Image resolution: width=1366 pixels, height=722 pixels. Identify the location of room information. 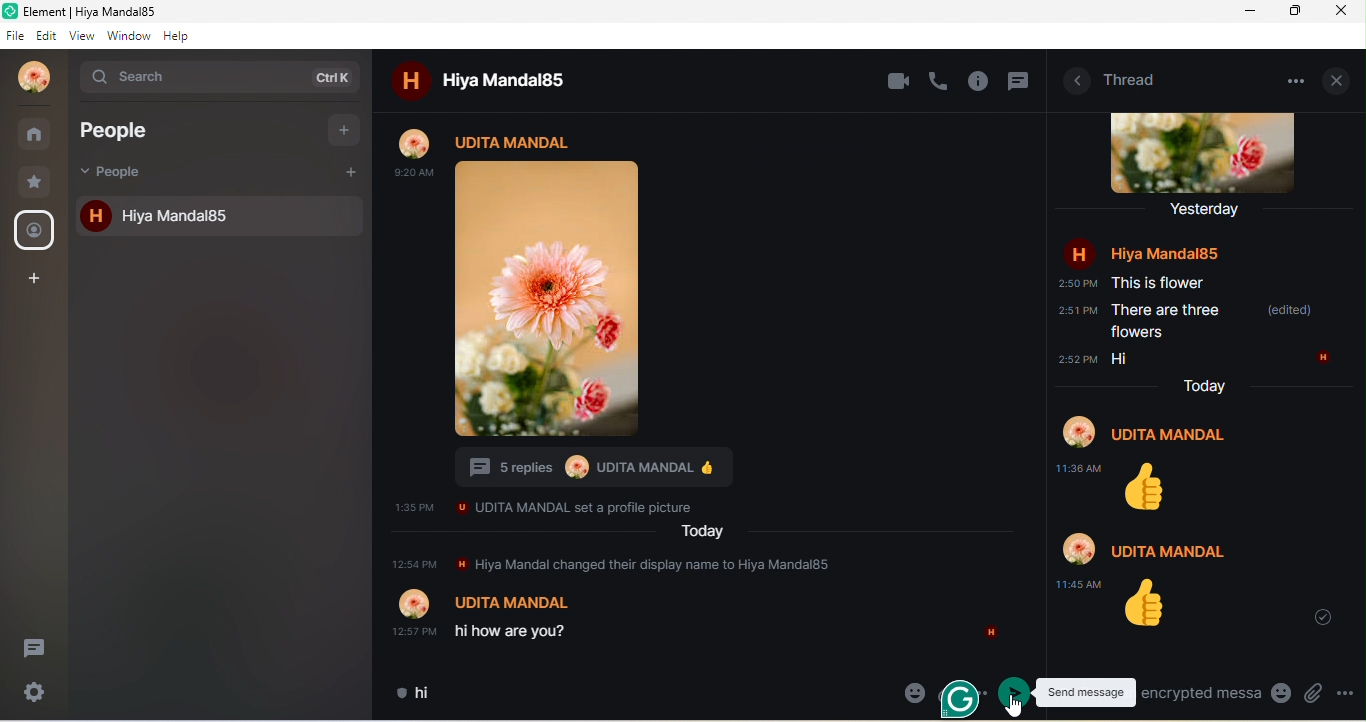
(1076, 81).